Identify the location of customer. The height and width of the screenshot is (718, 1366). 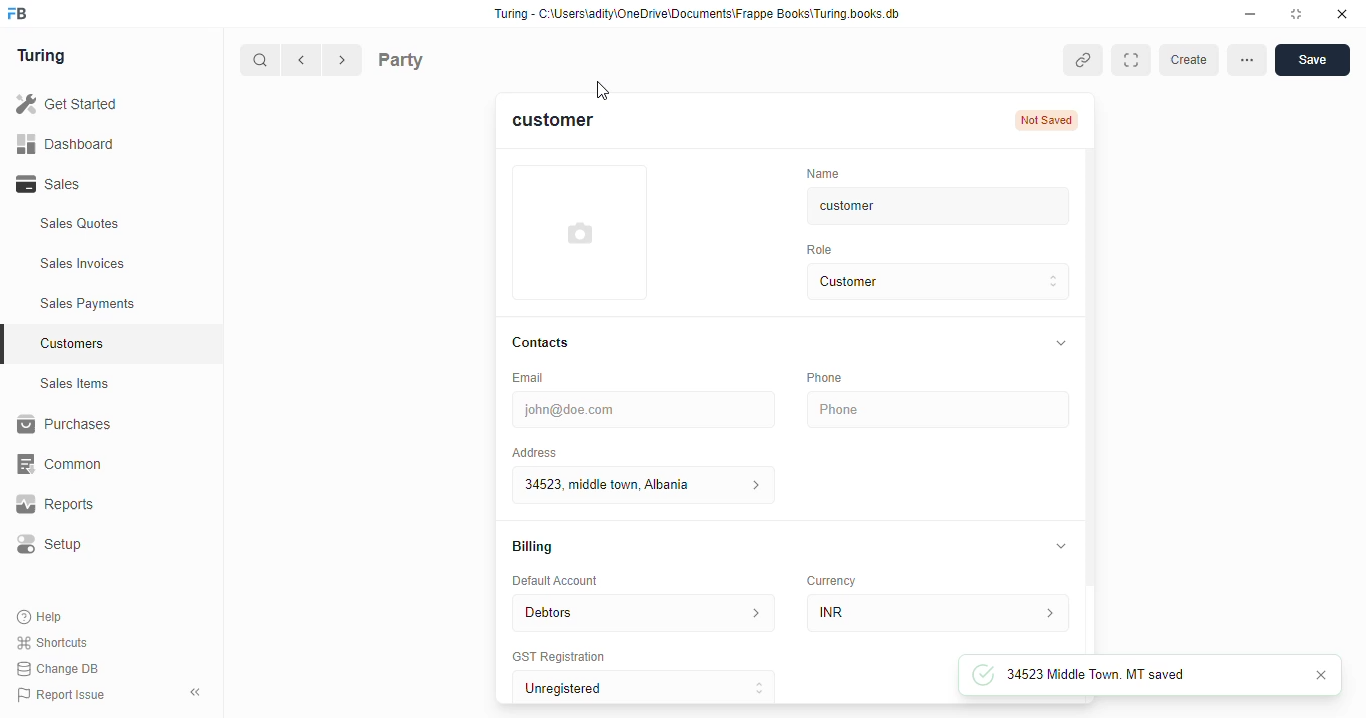
(565, 125).